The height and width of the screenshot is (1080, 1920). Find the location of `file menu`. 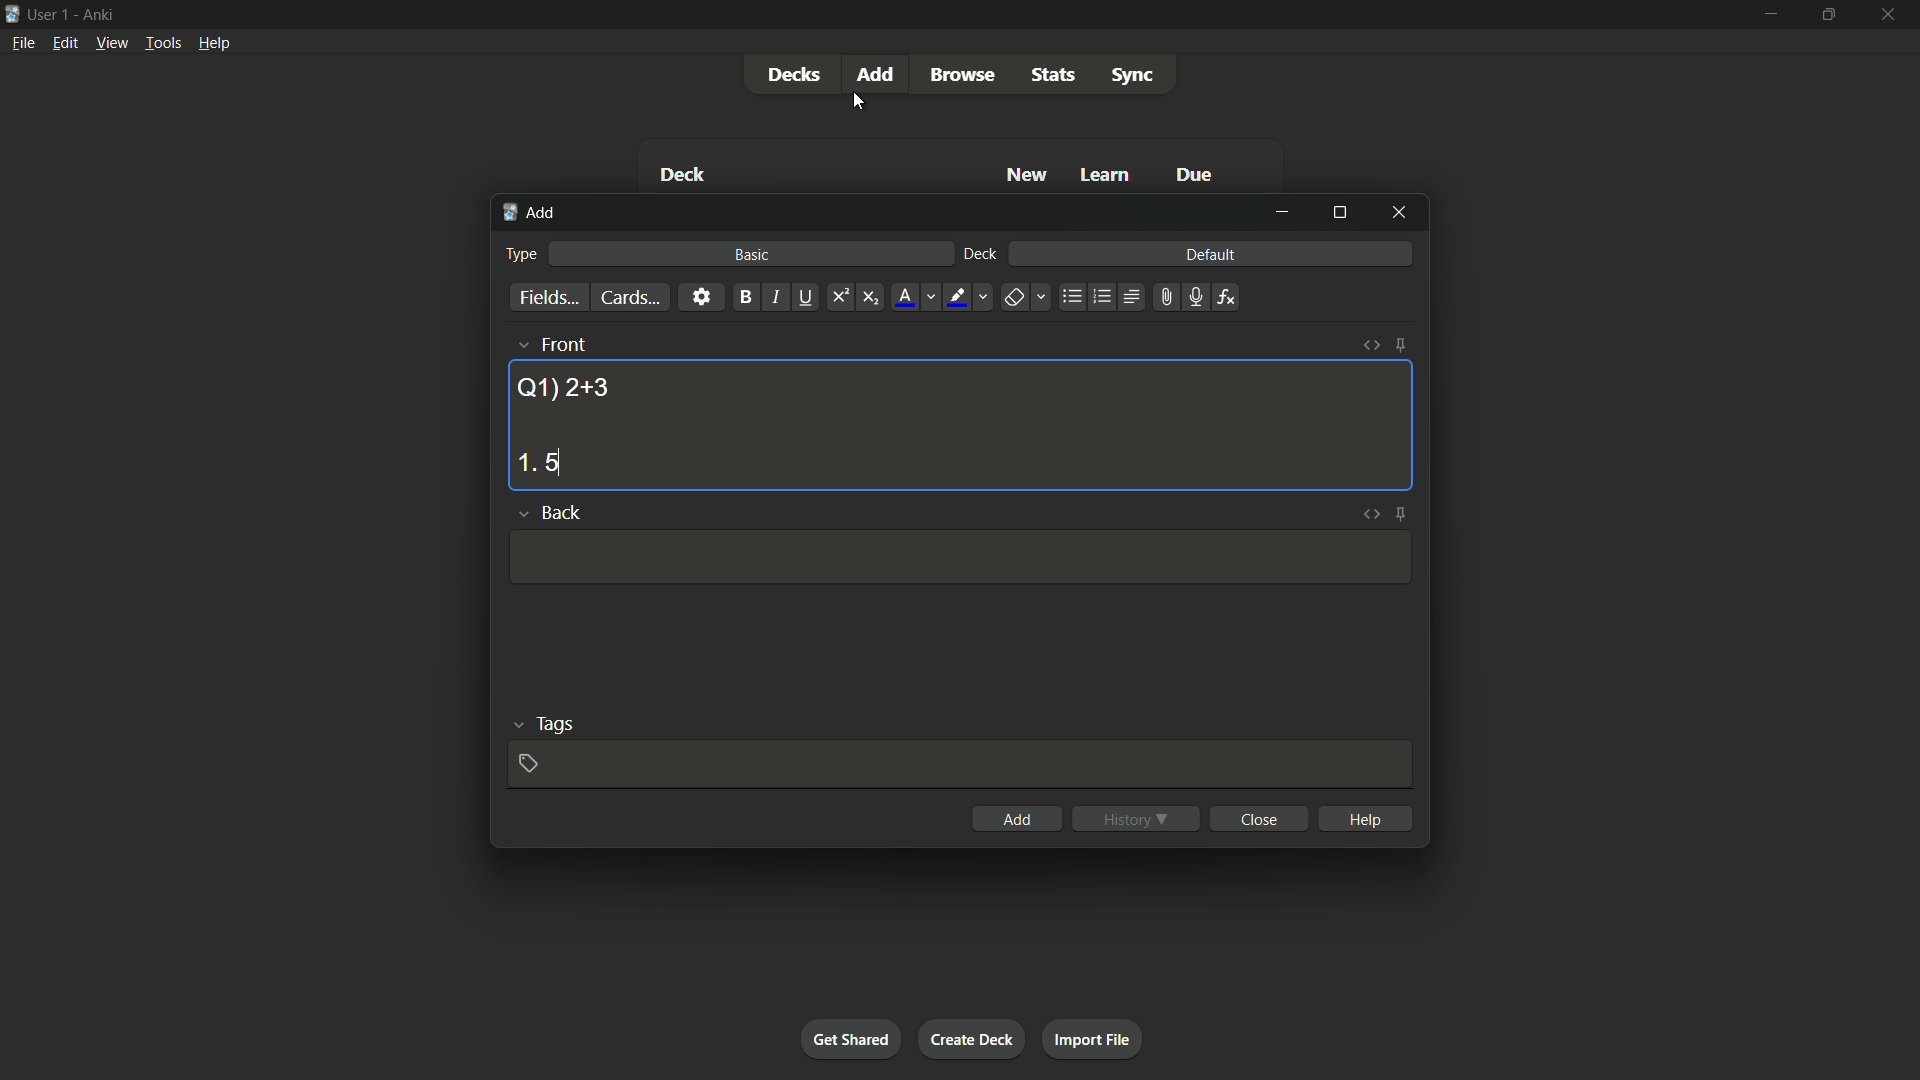

file menu is located at coordinates (25, 42).